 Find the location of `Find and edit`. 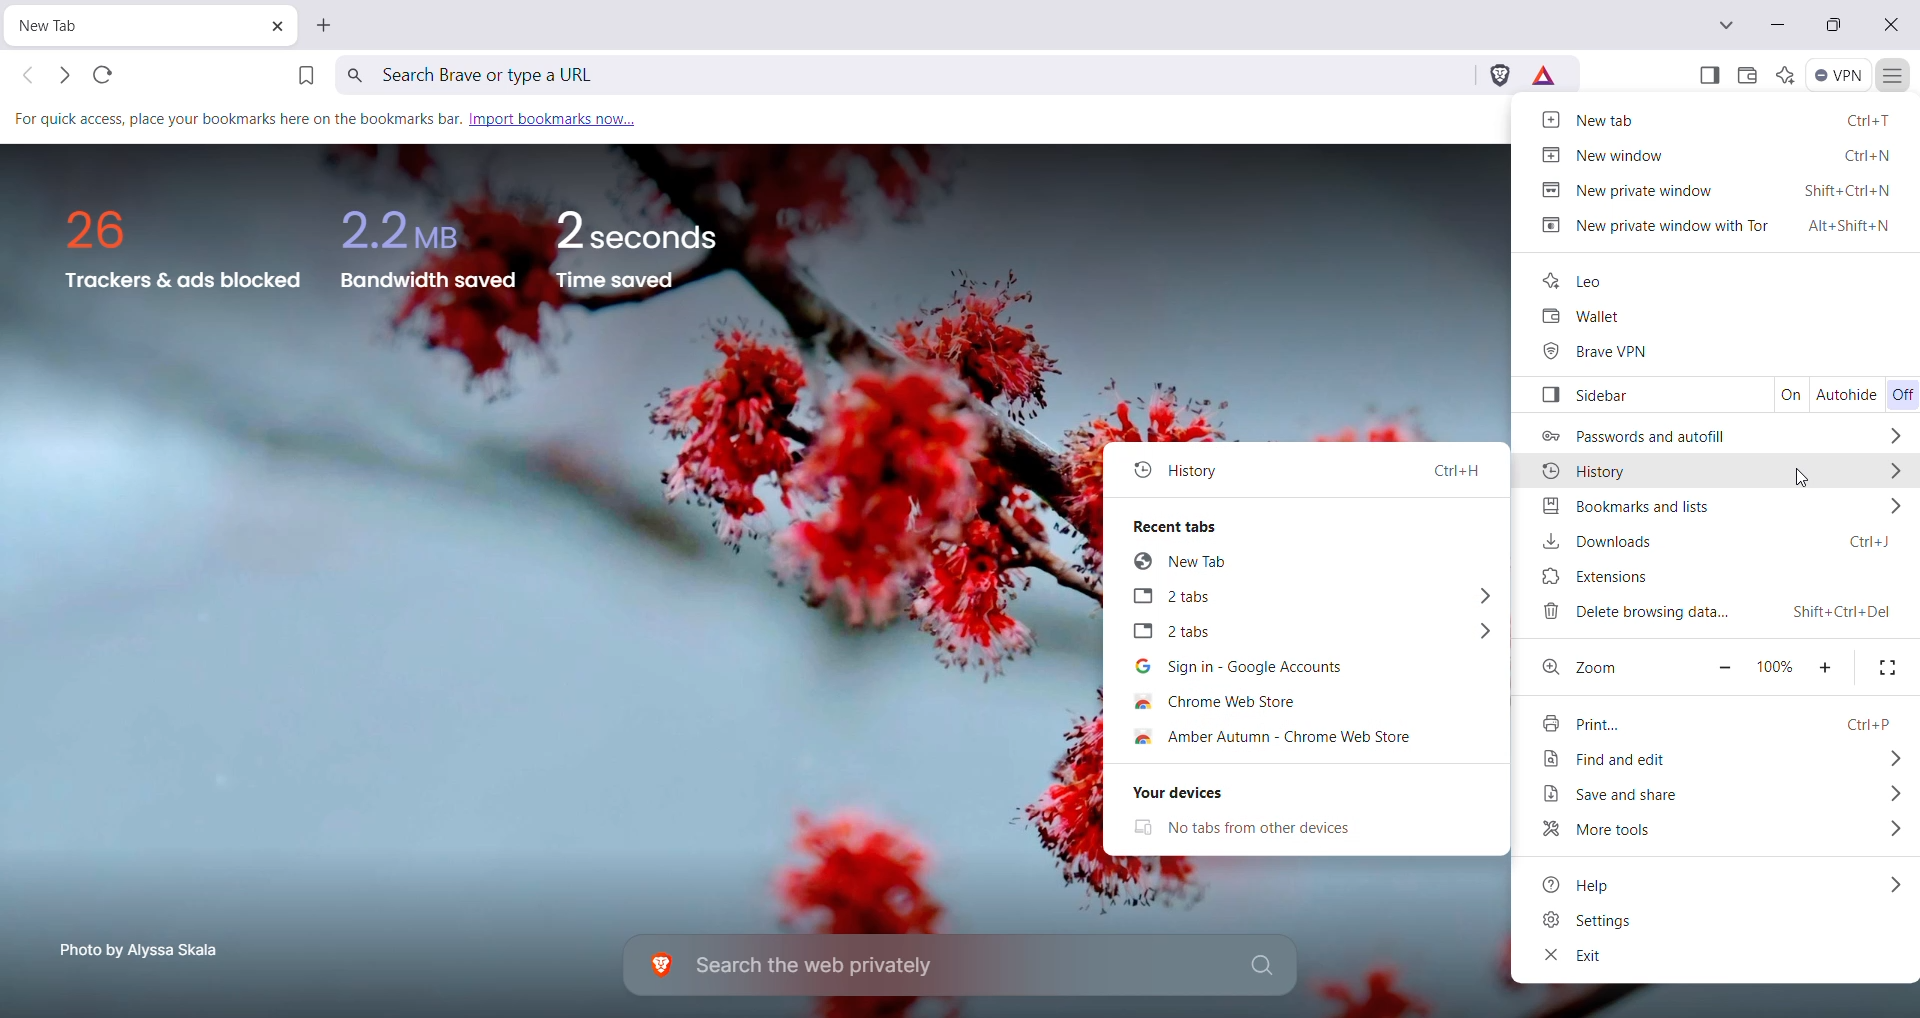

Find and edit is located at coordinates (1723, 759).